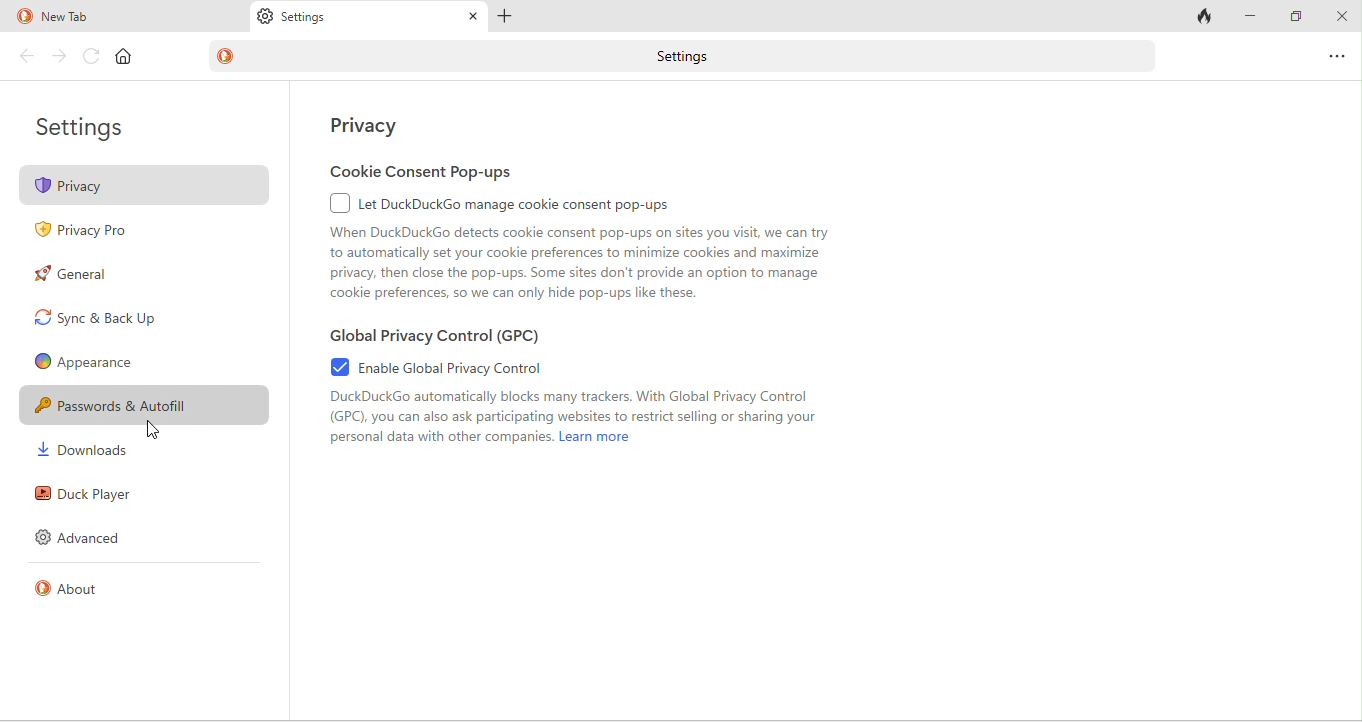 This screenshot has width=1362, height=722. What do you see at coordinates (544, 407) in the screenshot?
I see `duck duck go automatically blocks many trackers. with global privacy control (gpc). you can aloso ask participating websites to restricts selling or sharing your ` at bounding box center [544, 407].